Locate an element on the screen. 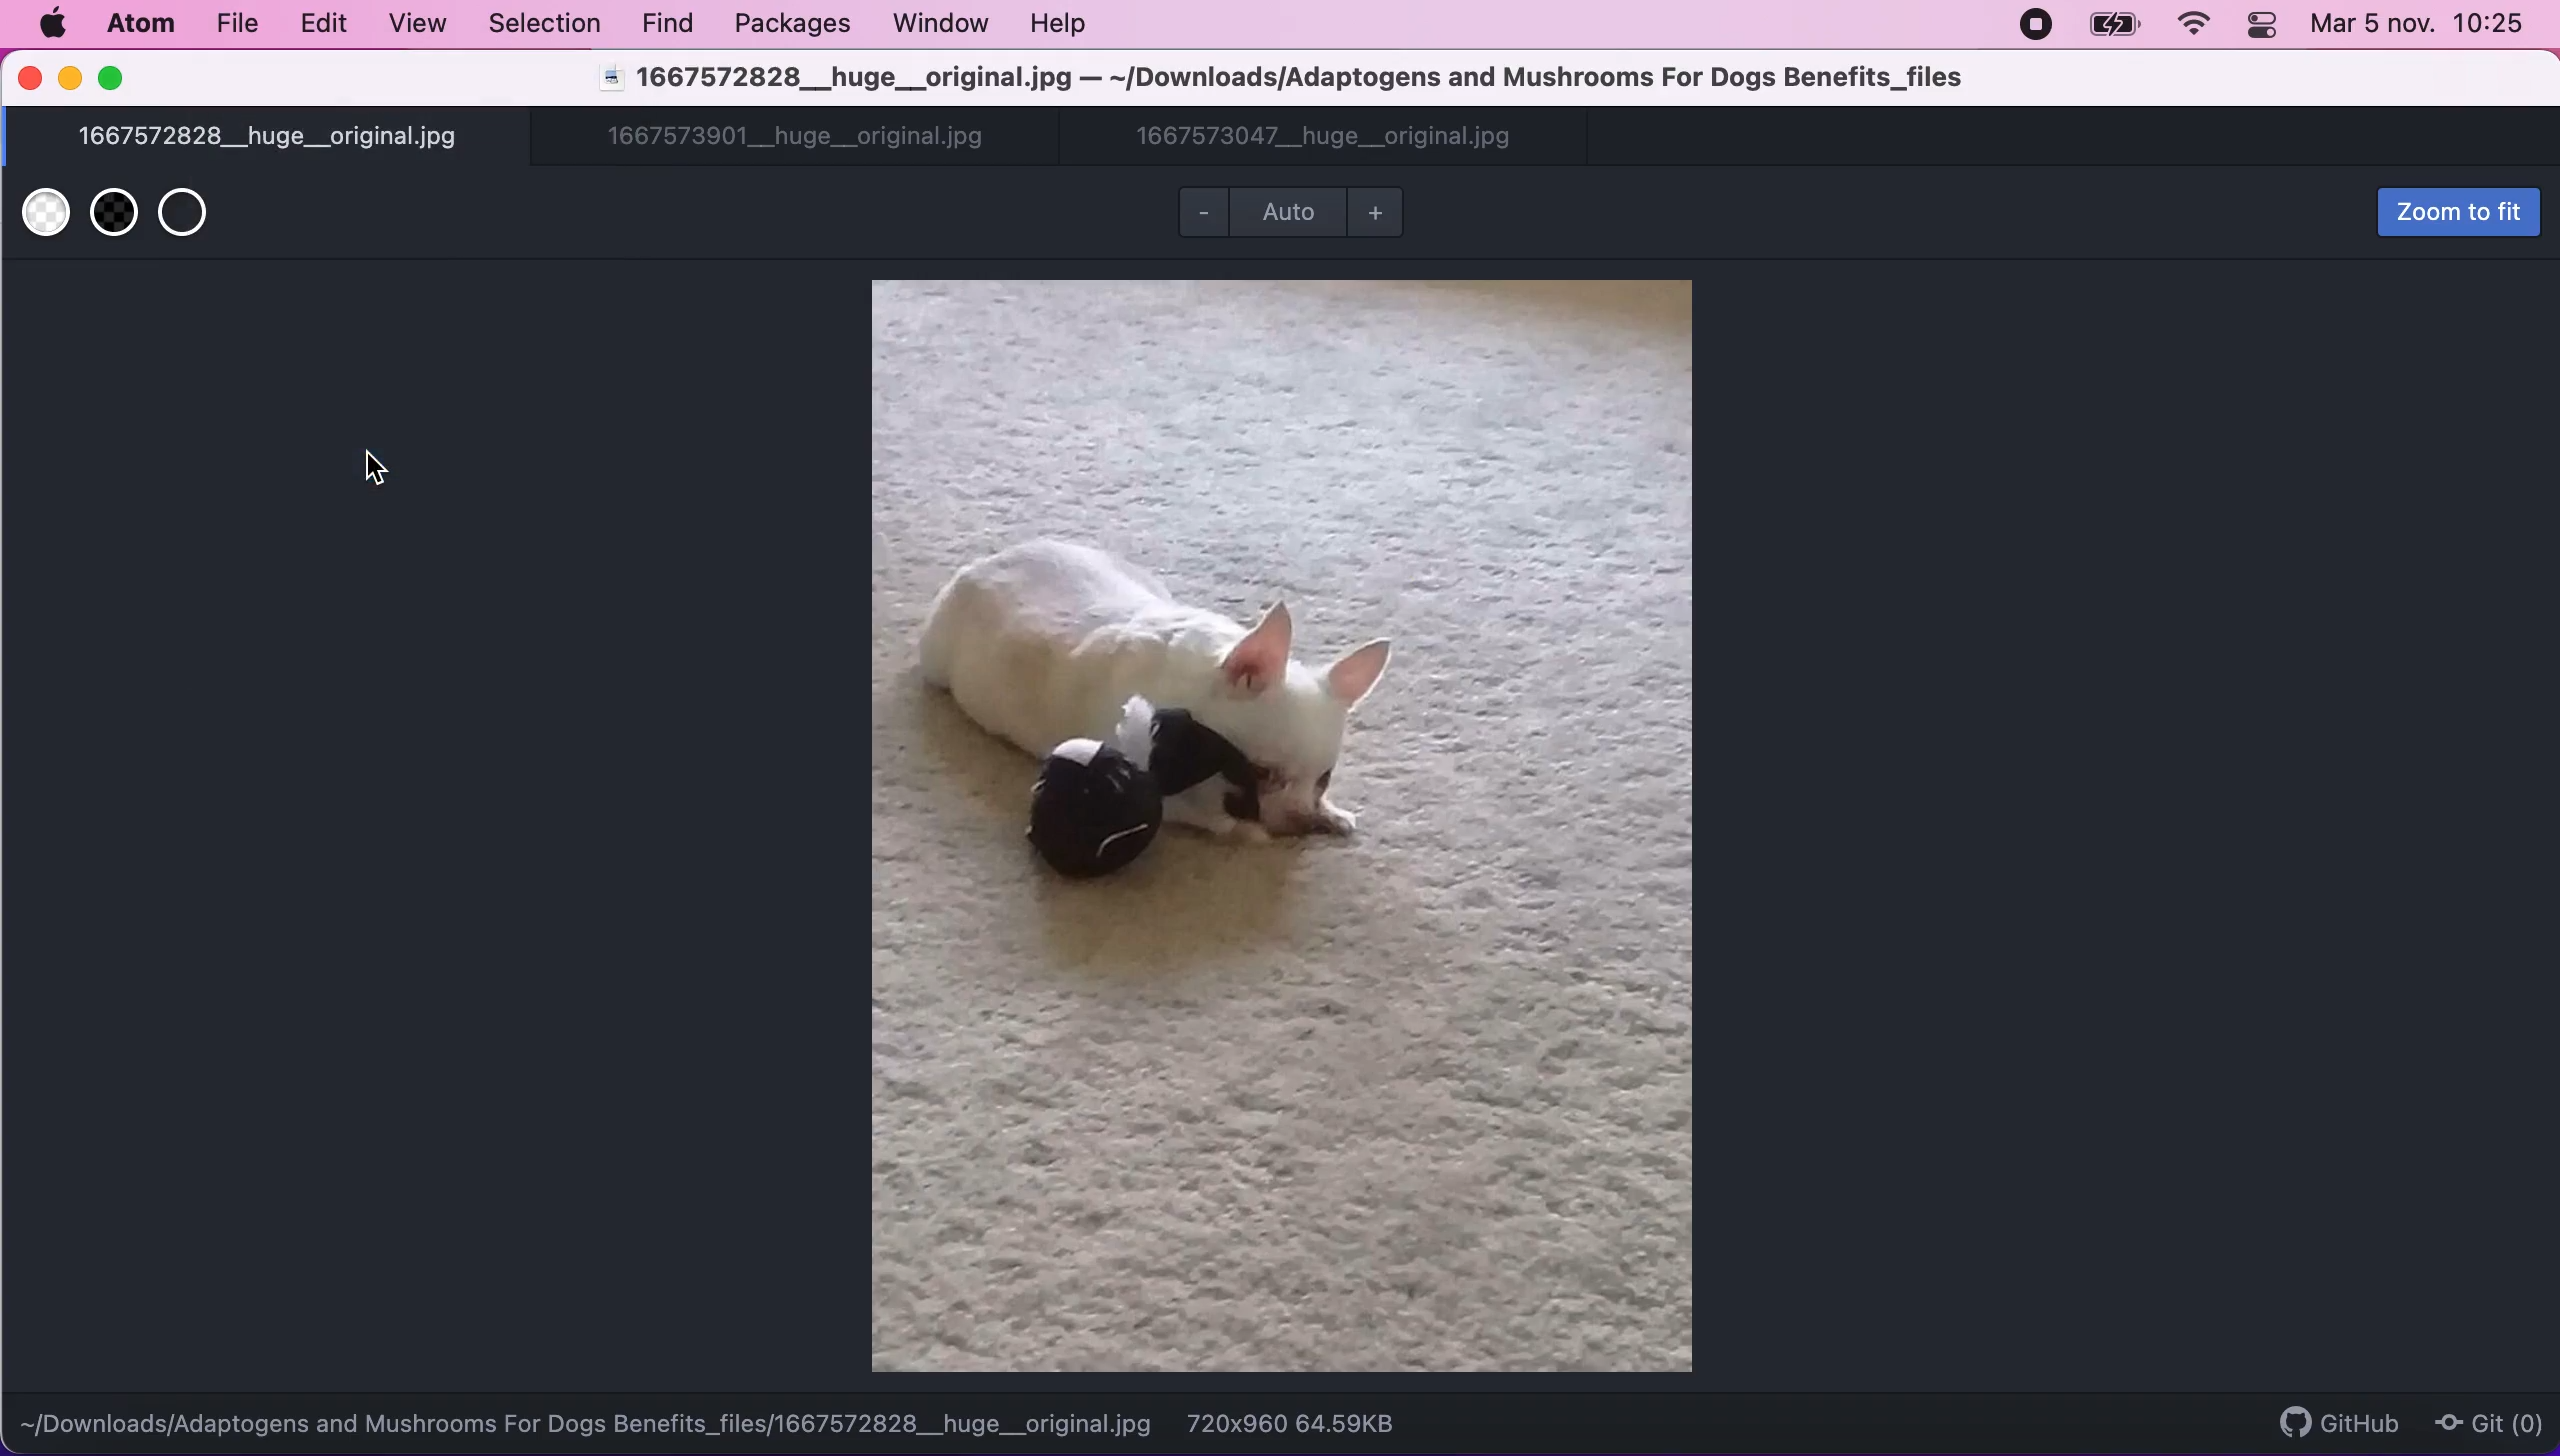 The image size is (2560, 1456). use transparent background is located at coordinates (192, 216).